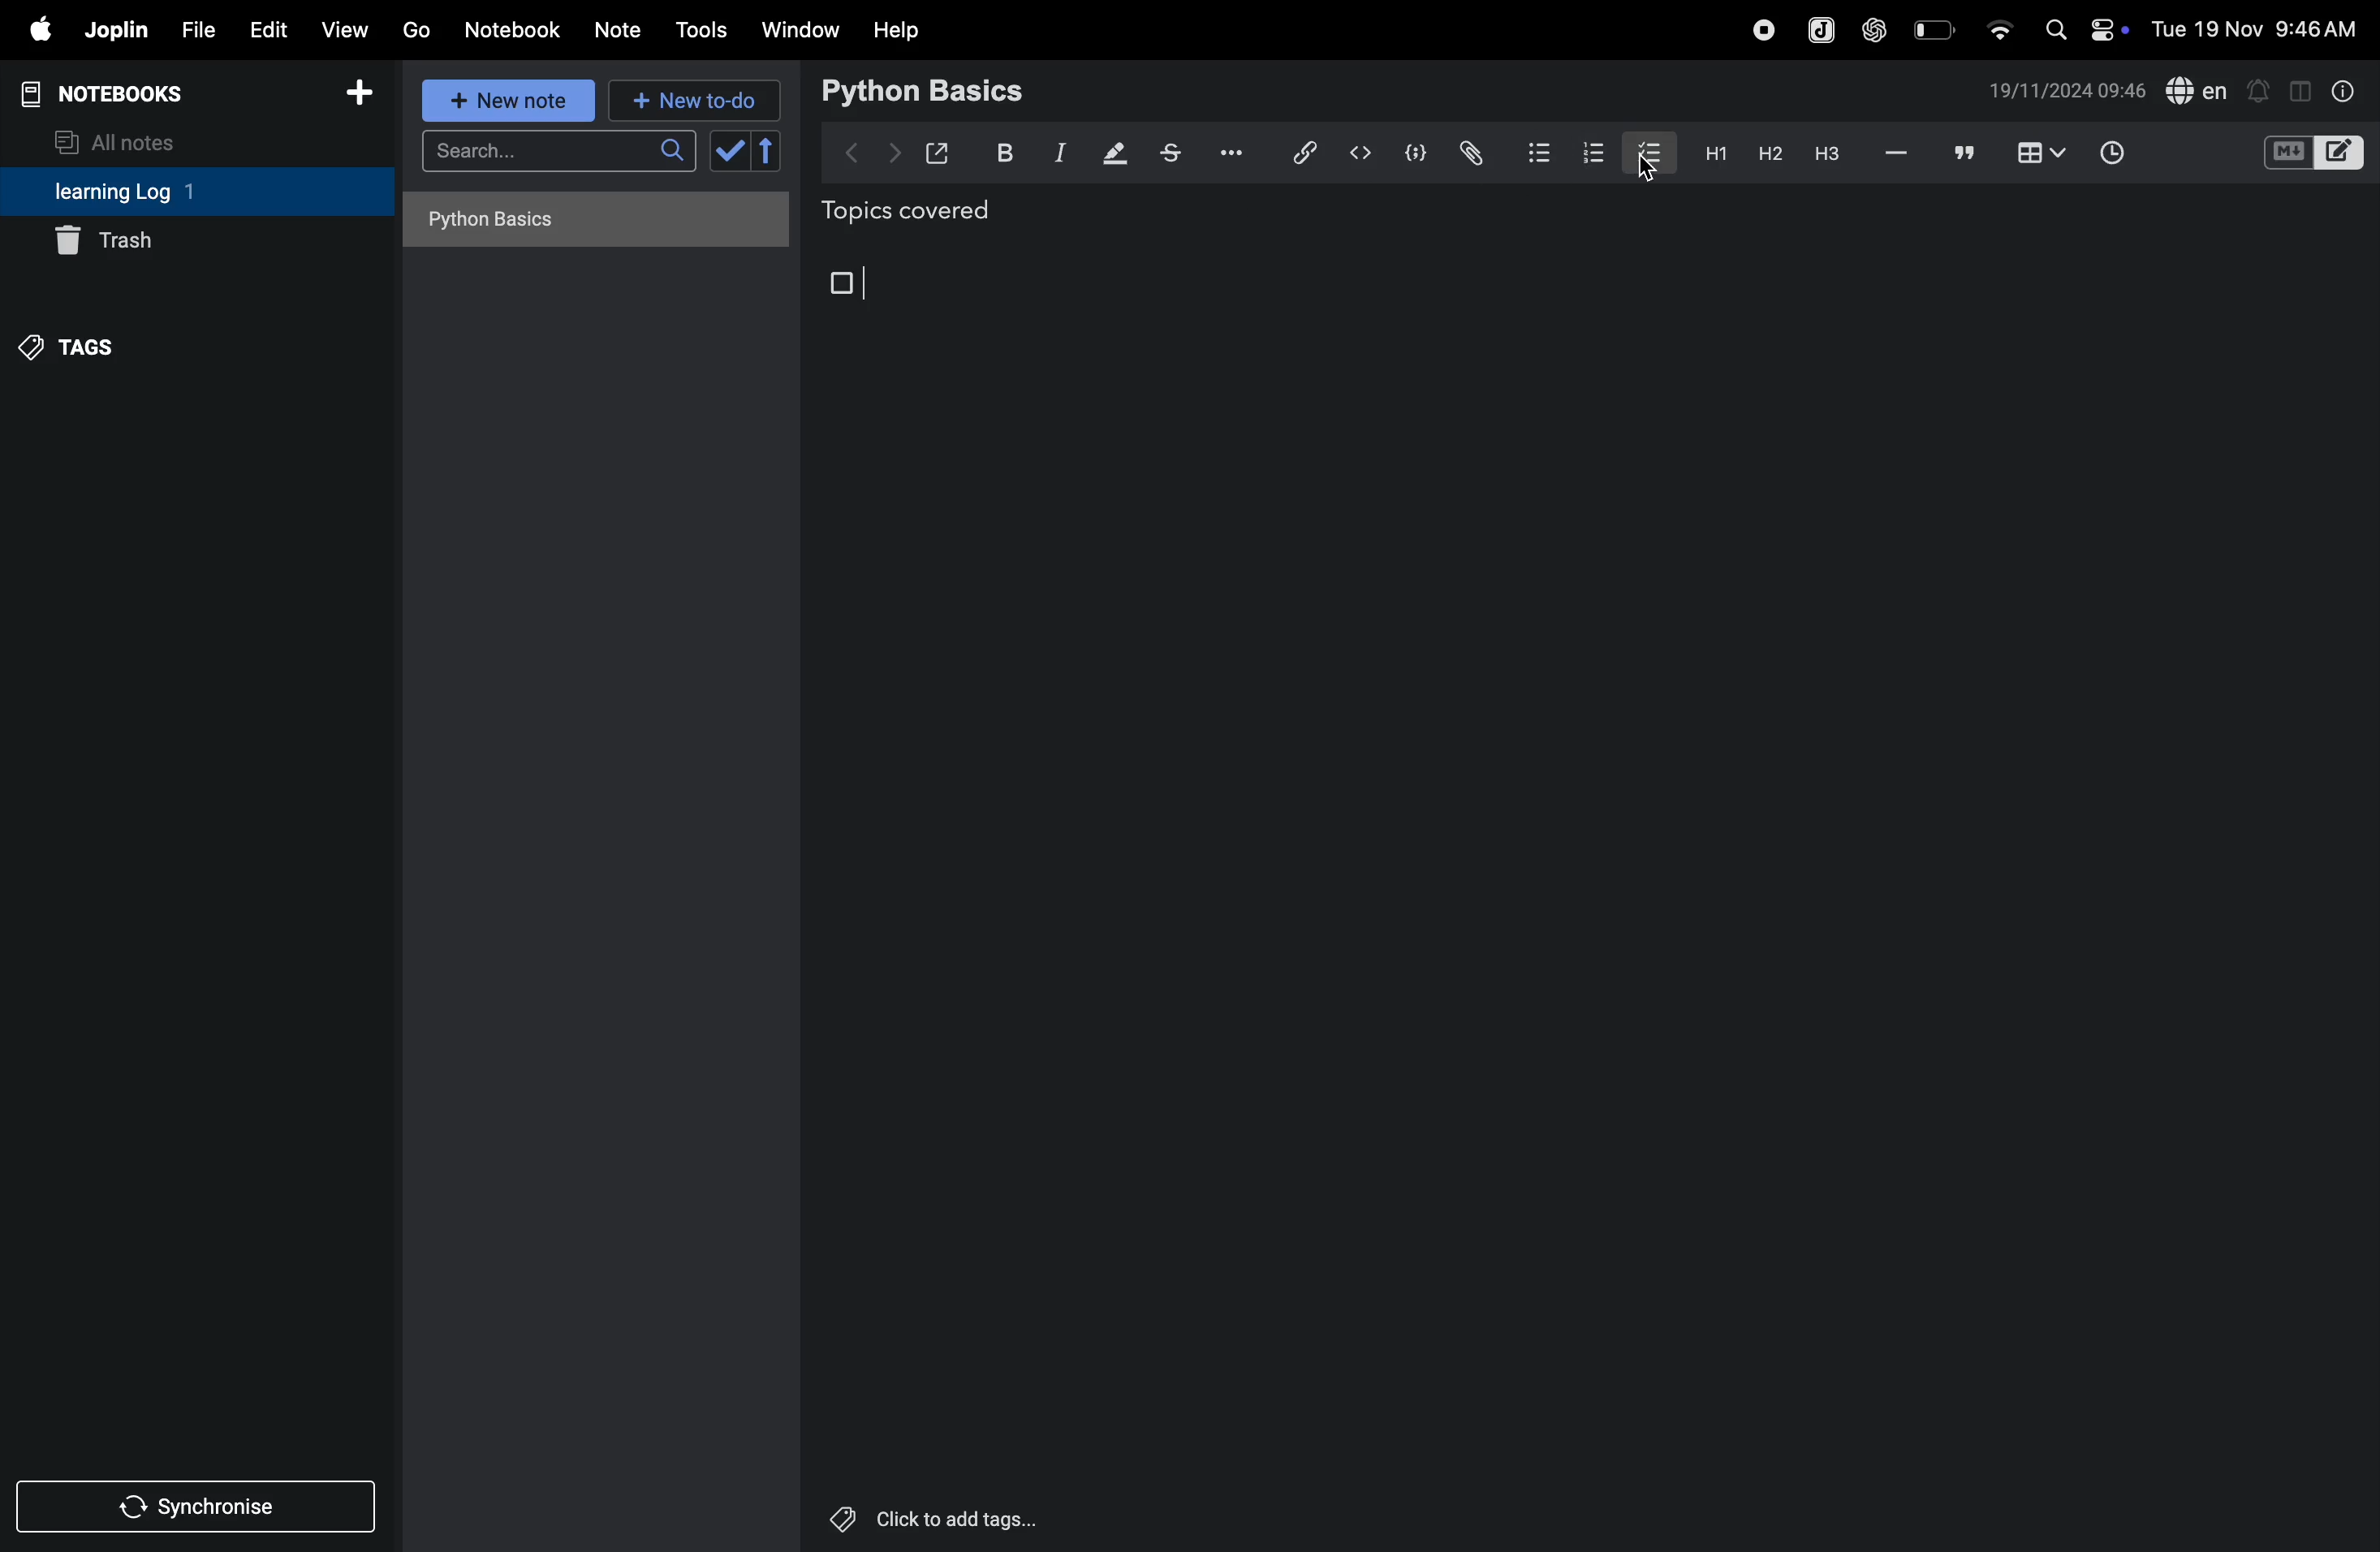  Describe the element at coordinates (698, 30) in the screenshot. I see `tools` at that location.